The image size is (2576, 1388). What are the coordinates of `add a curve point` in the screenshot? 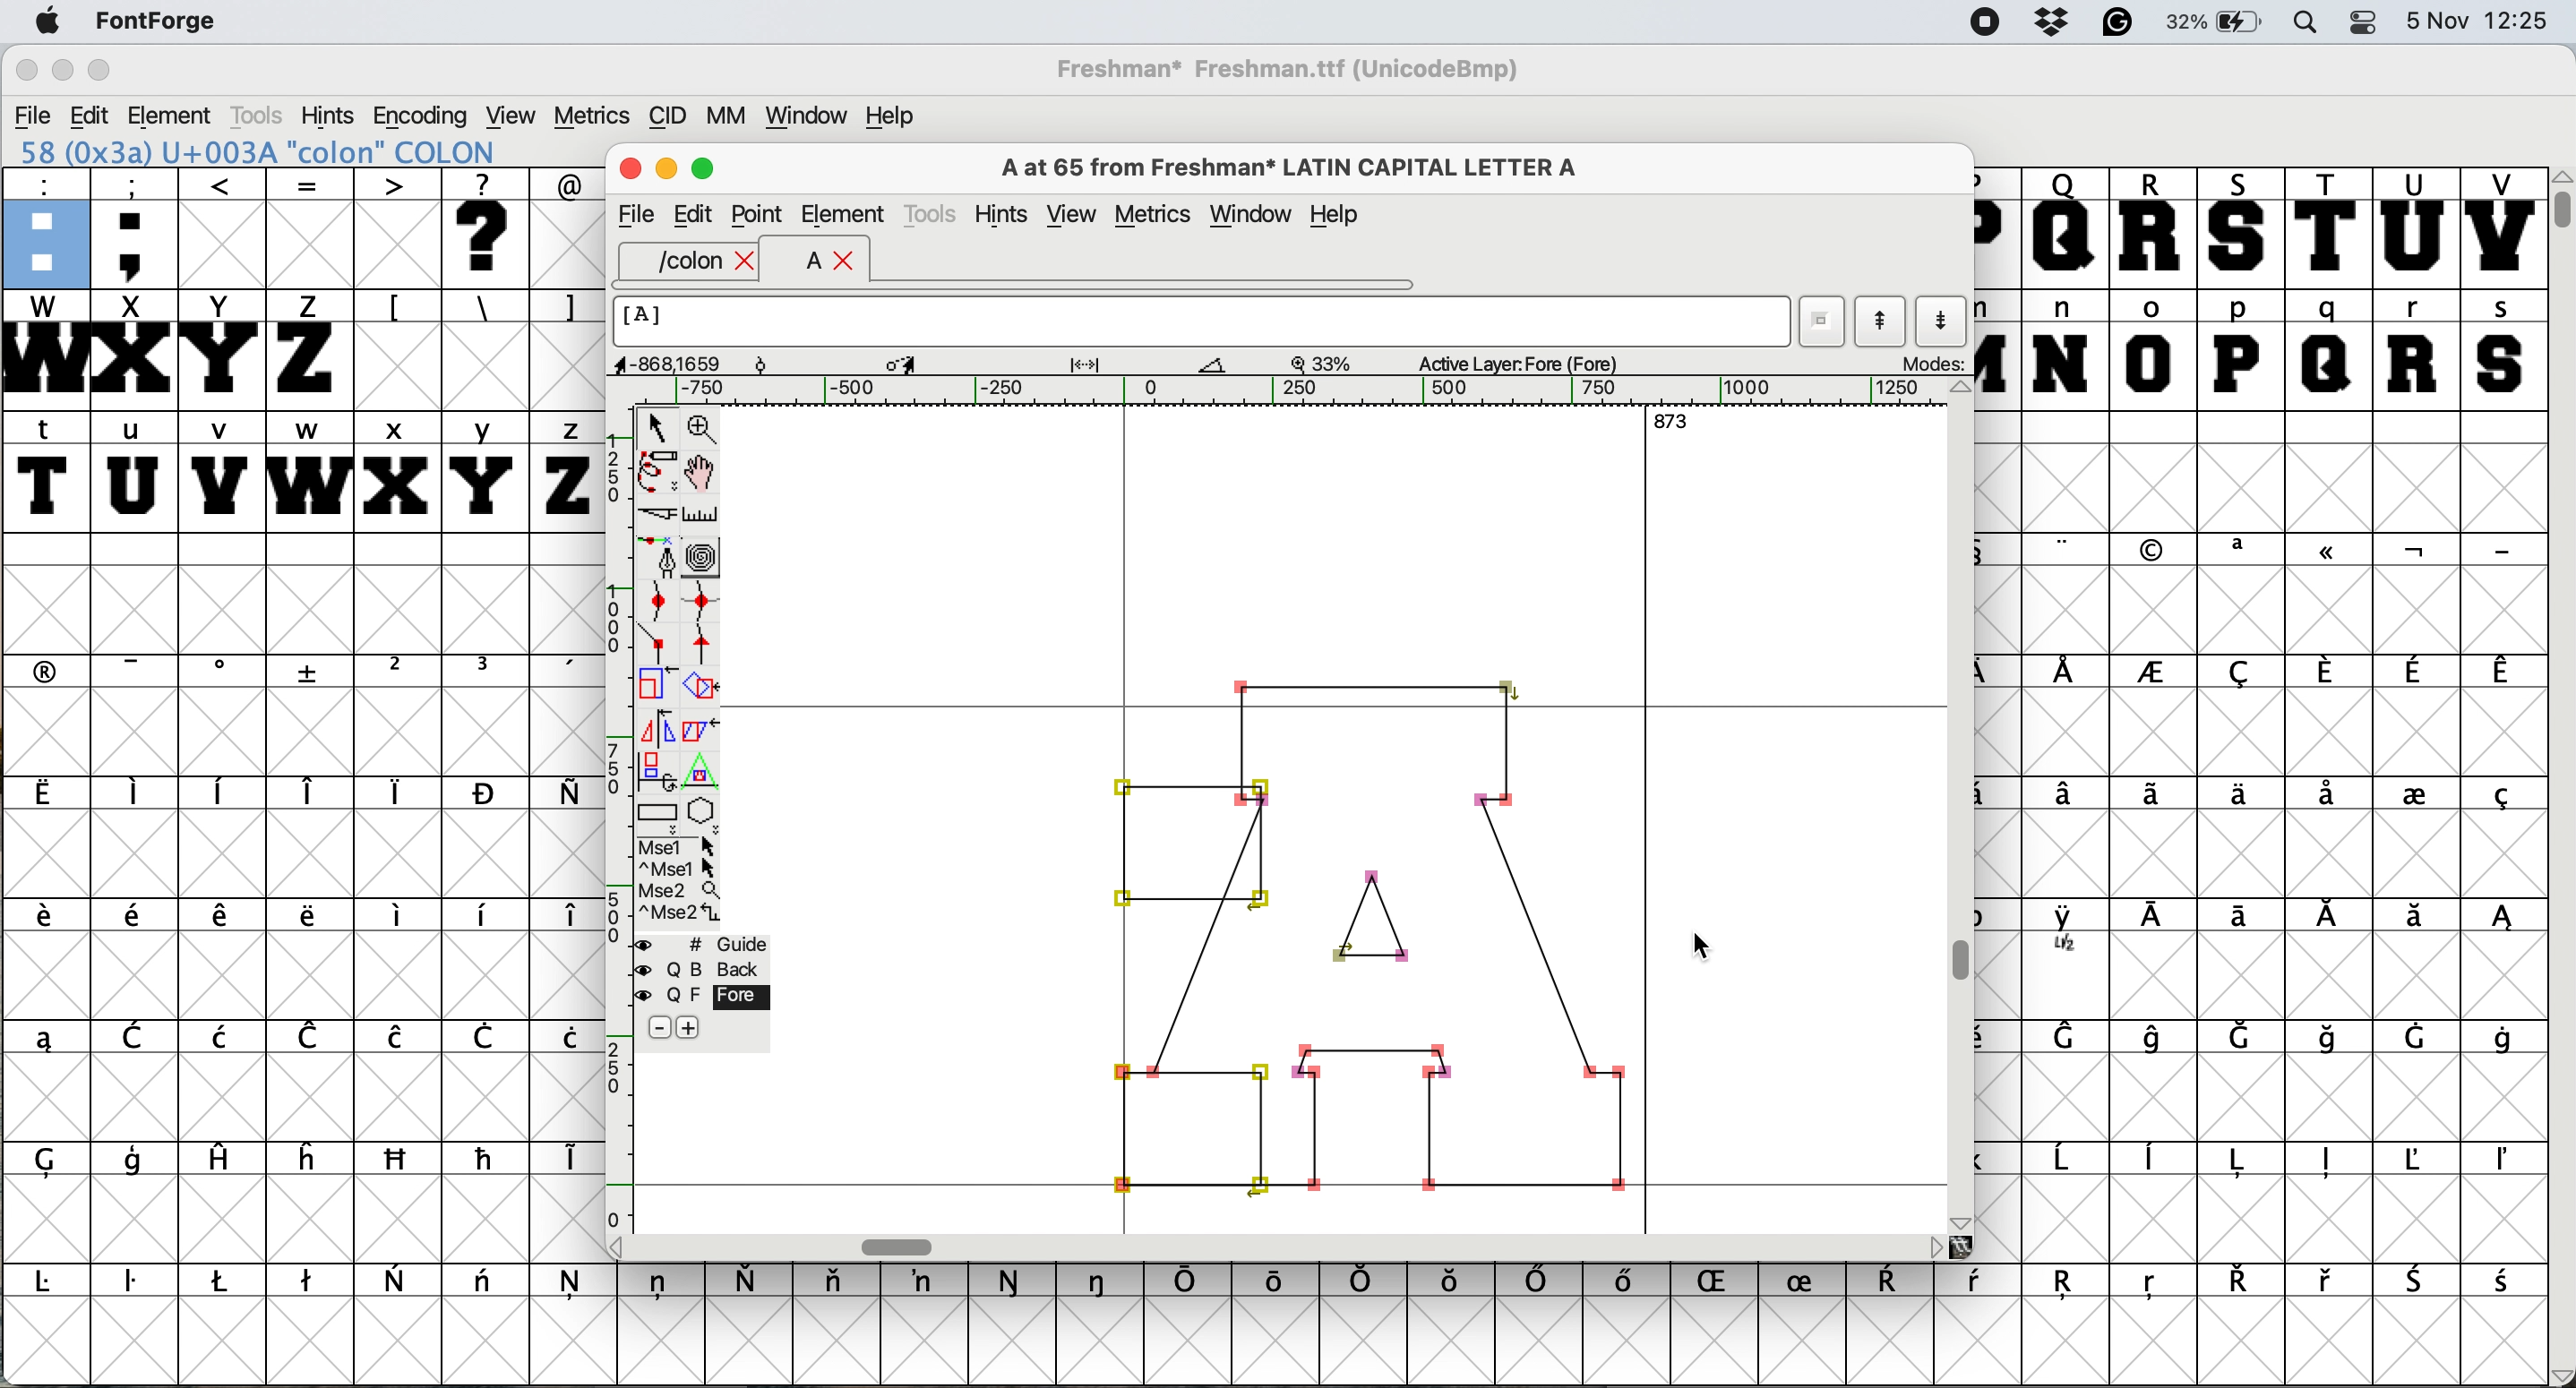 It's located at (650, 599).